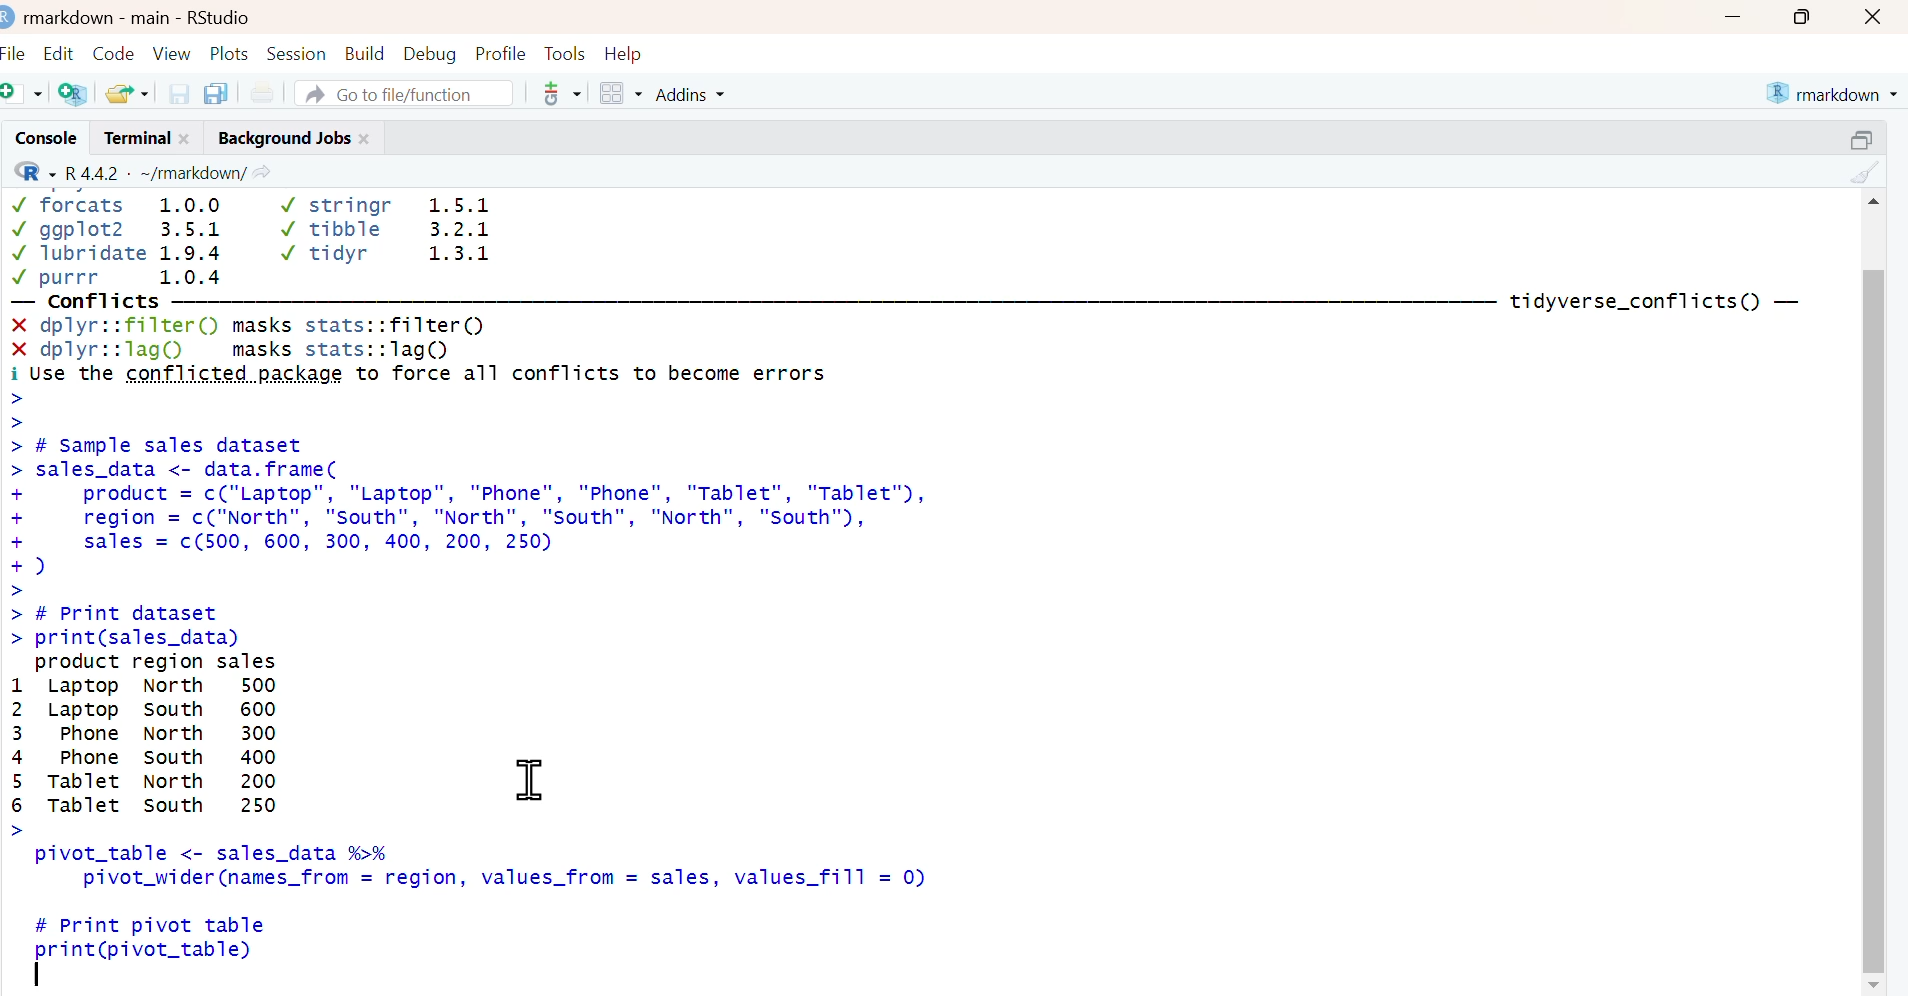 This screenshot has height=996, width=1908. What do you see at coordinates (630, 52) in the screenshot?
I see `Help` at bounding box center [630, 52].